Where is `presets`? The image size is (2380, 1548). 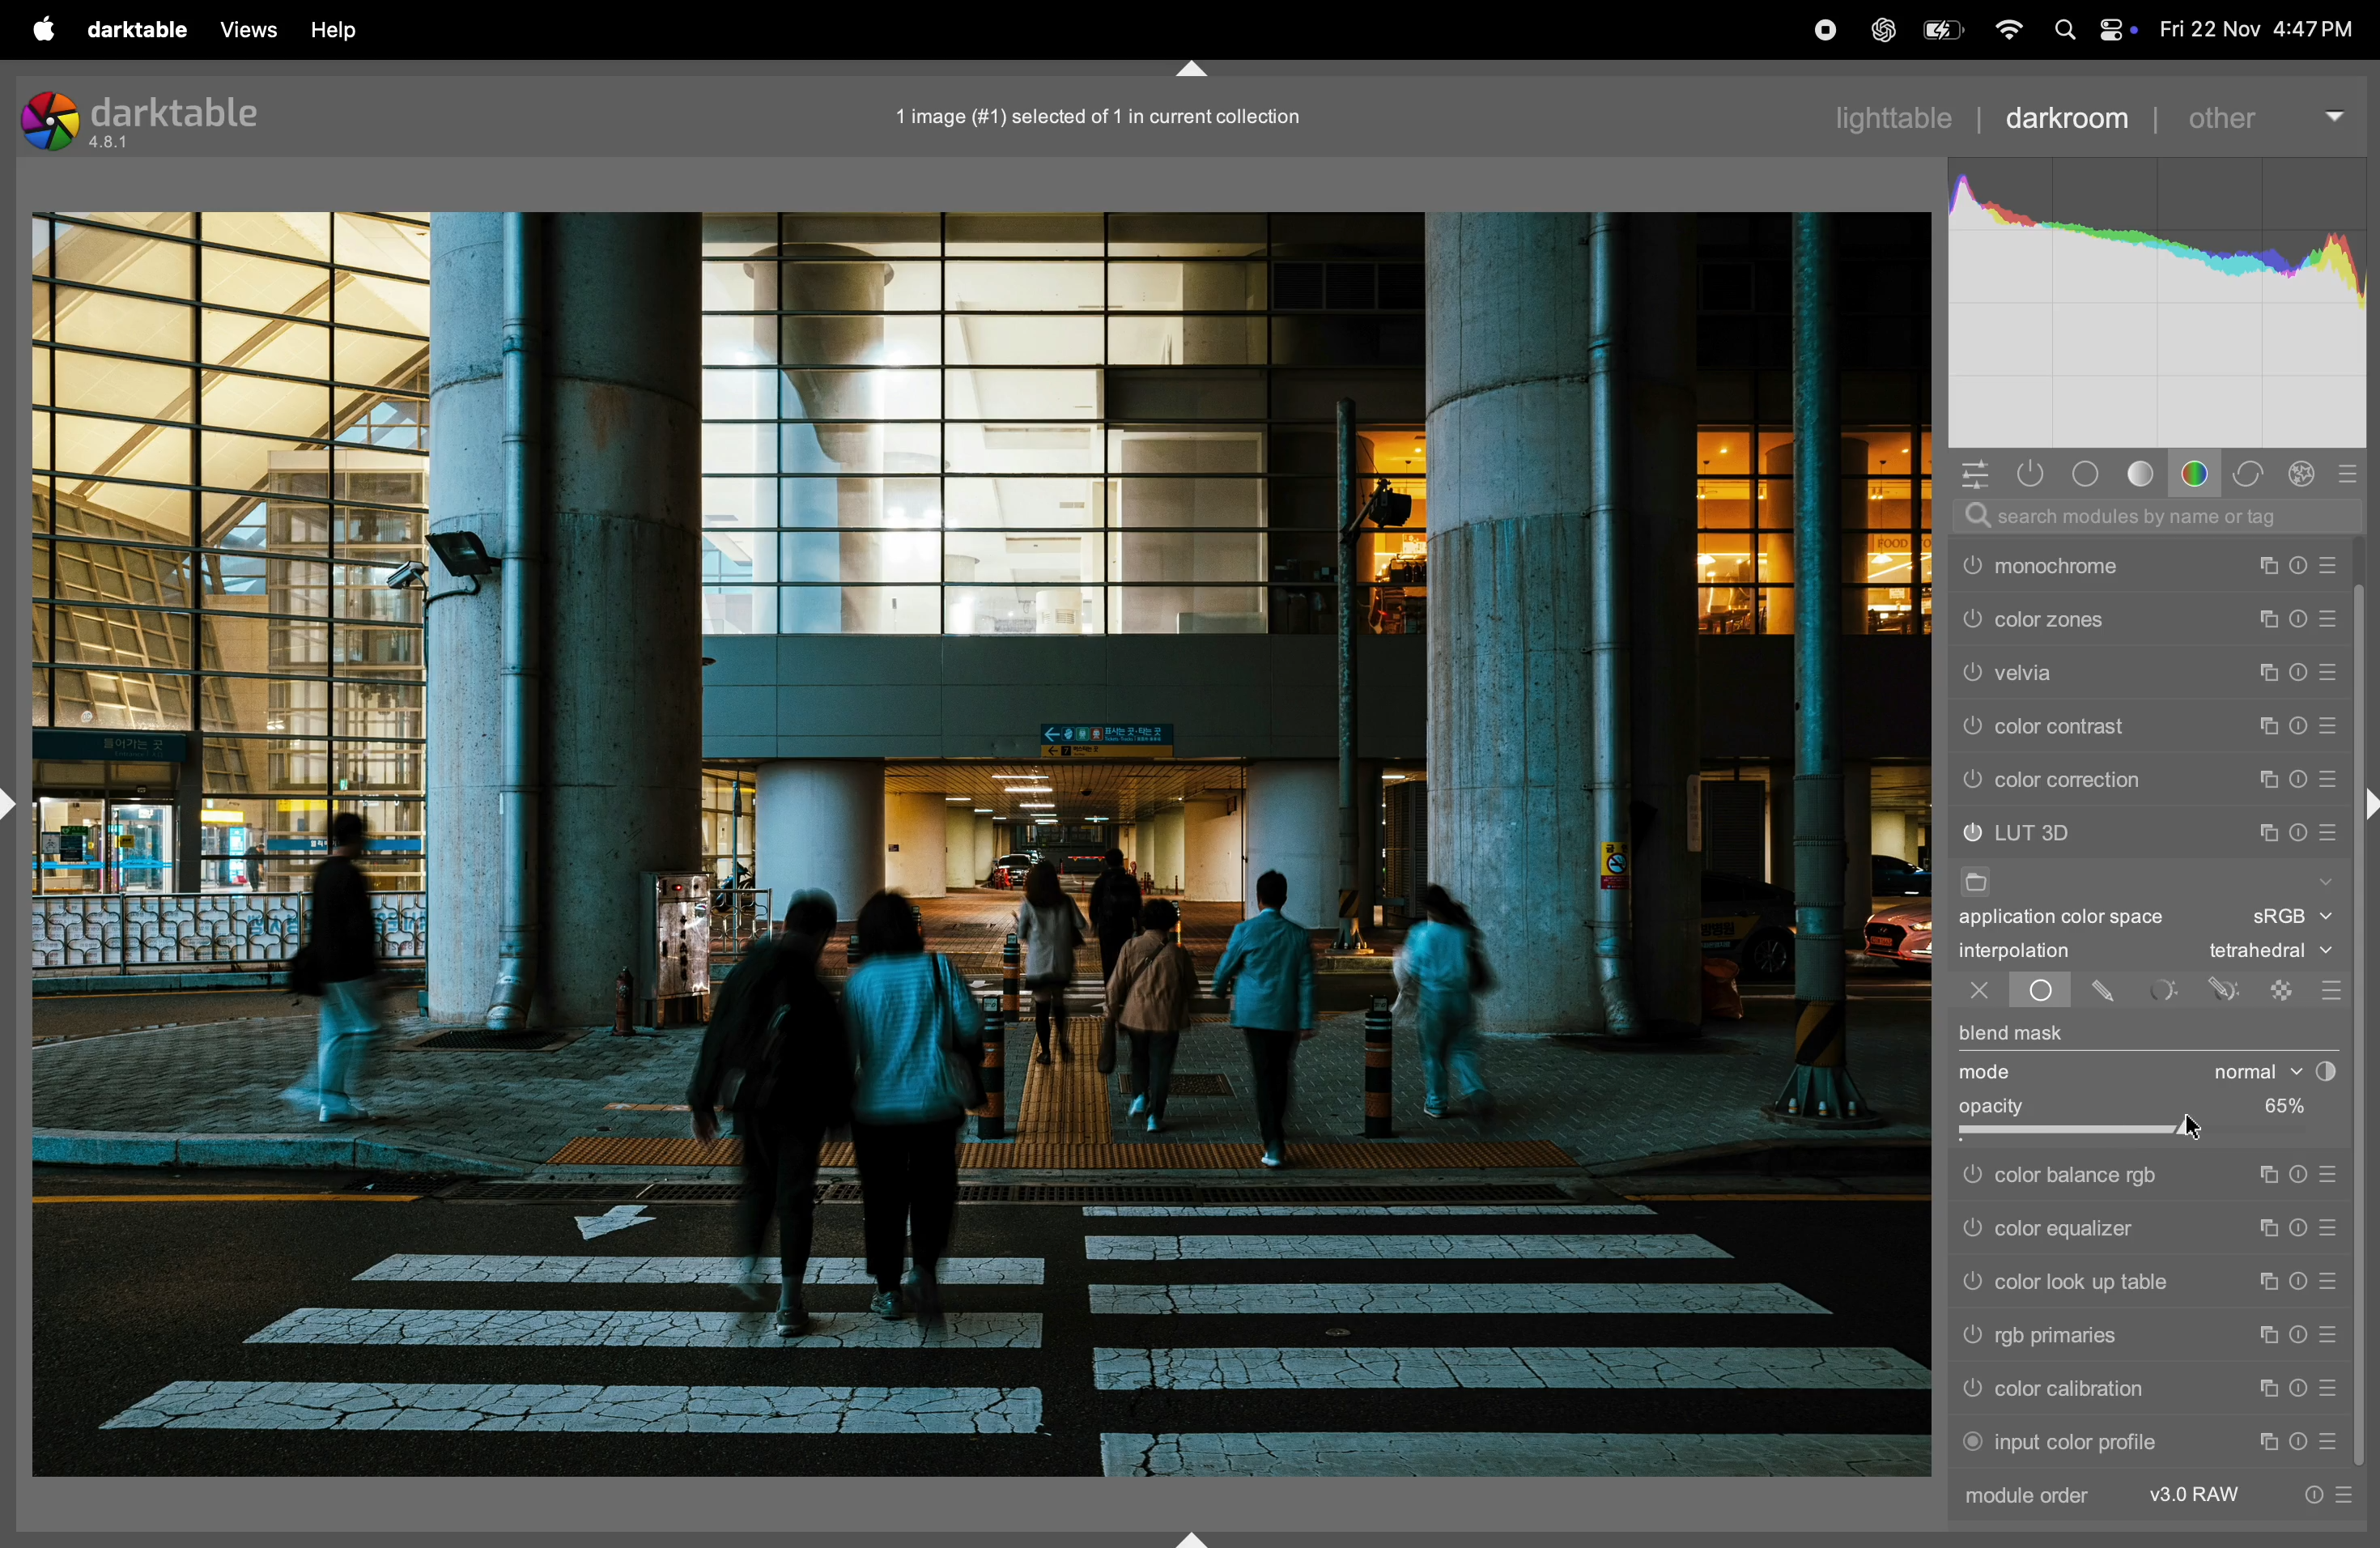 presets is located at coordinates (2327, 1389).